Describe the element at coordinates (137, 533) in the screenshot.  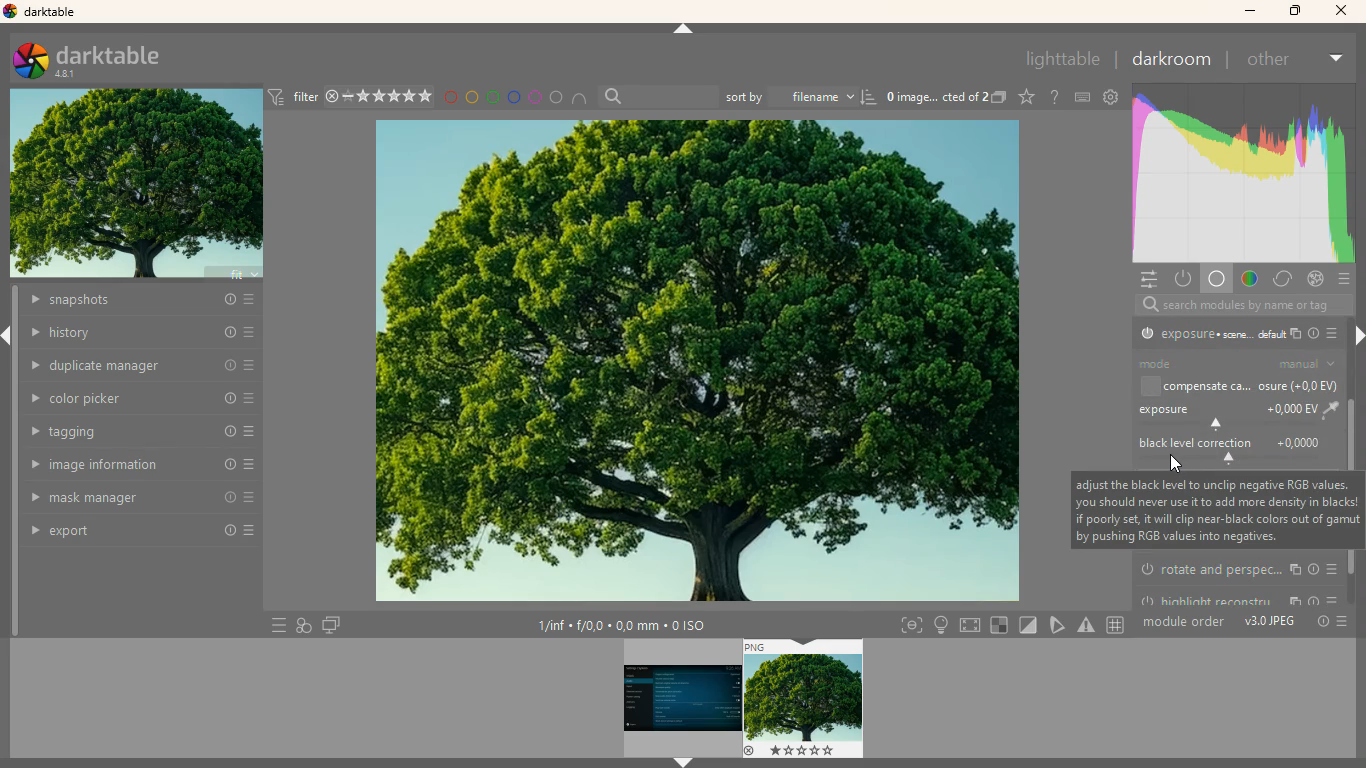
I see `export` at that location.